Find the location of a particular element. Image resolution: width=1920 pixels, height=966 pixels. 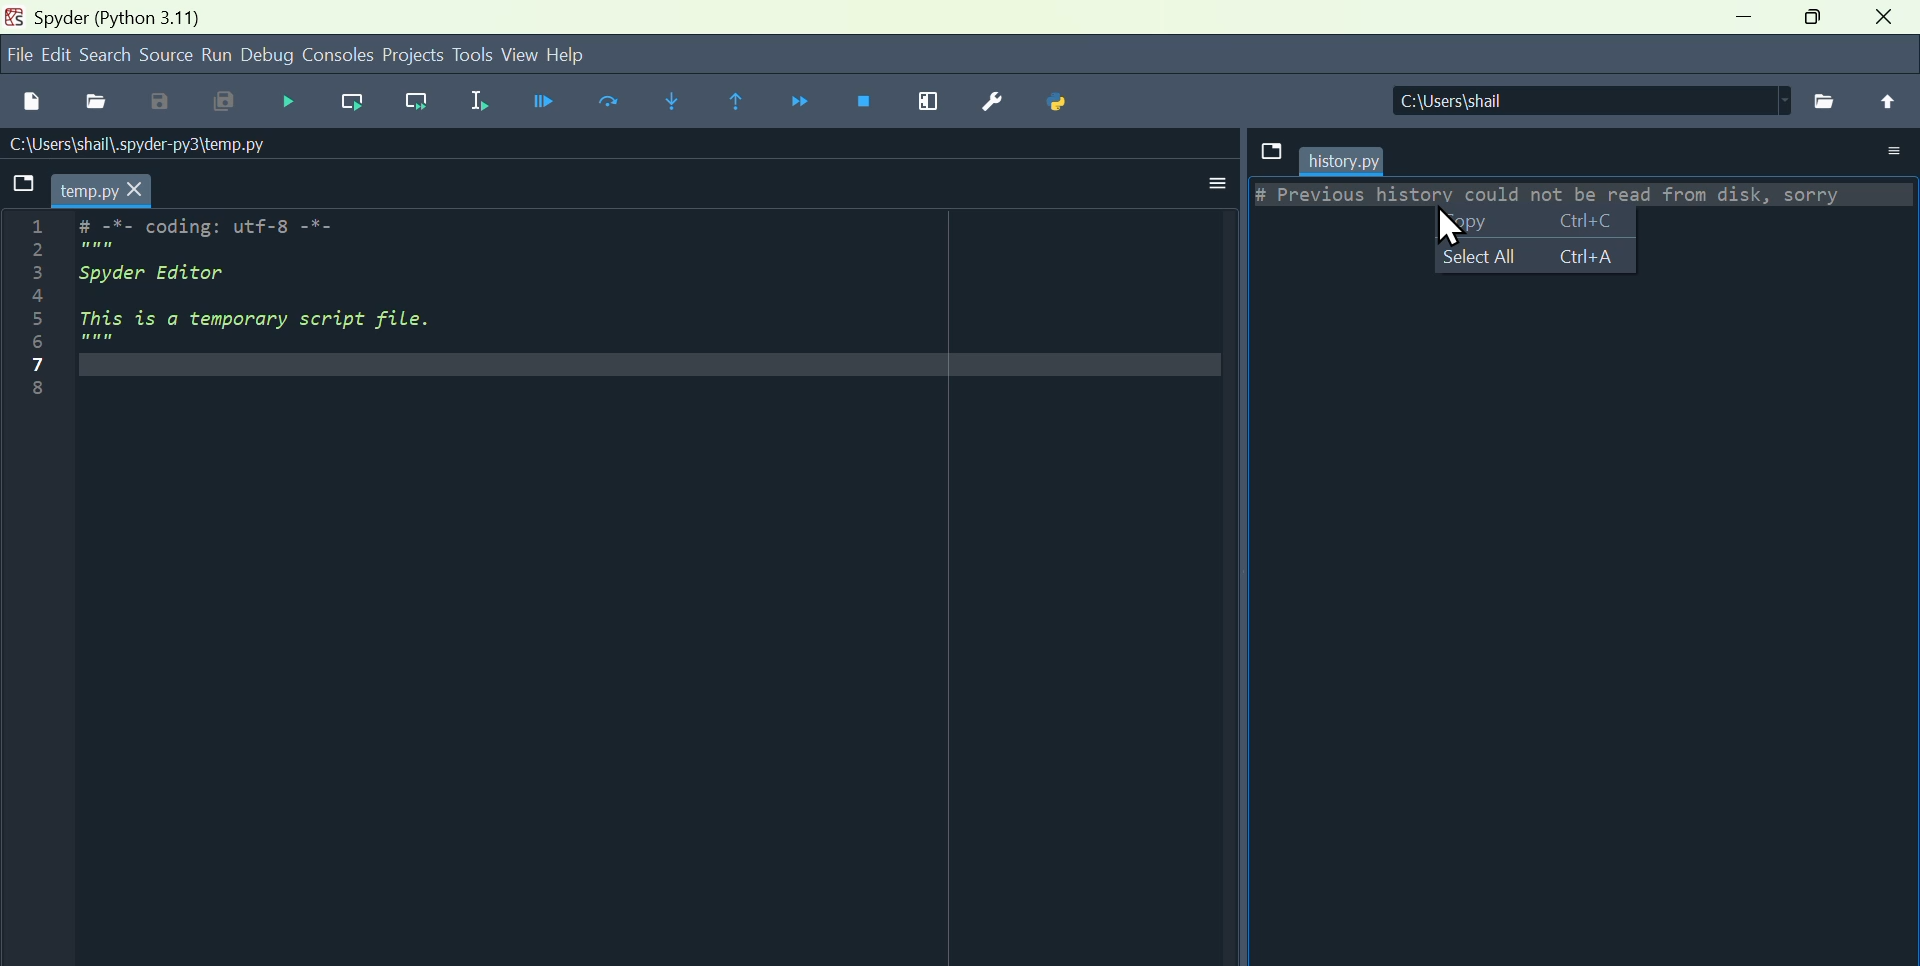

Save all is located at coordinates (219, 103).